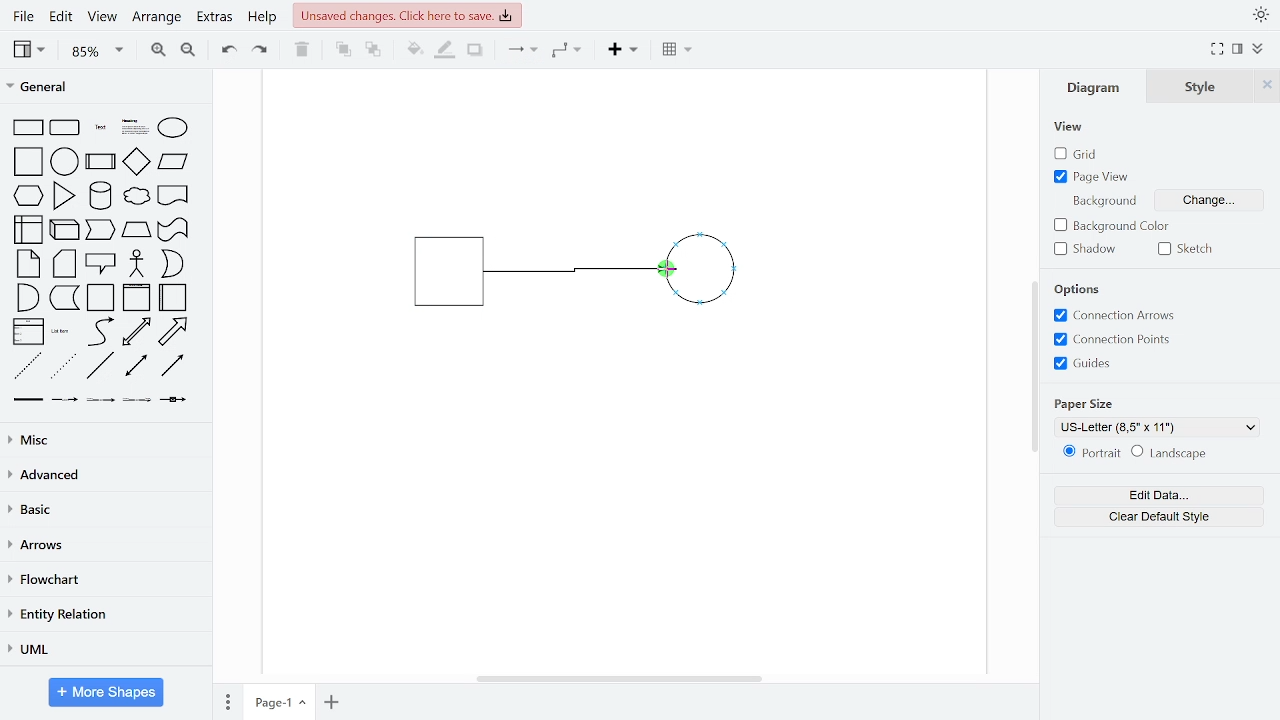  What do you see at coordinates (102, 474) in the screenshot?
I see `advanced` at bounding box center [102, 474].